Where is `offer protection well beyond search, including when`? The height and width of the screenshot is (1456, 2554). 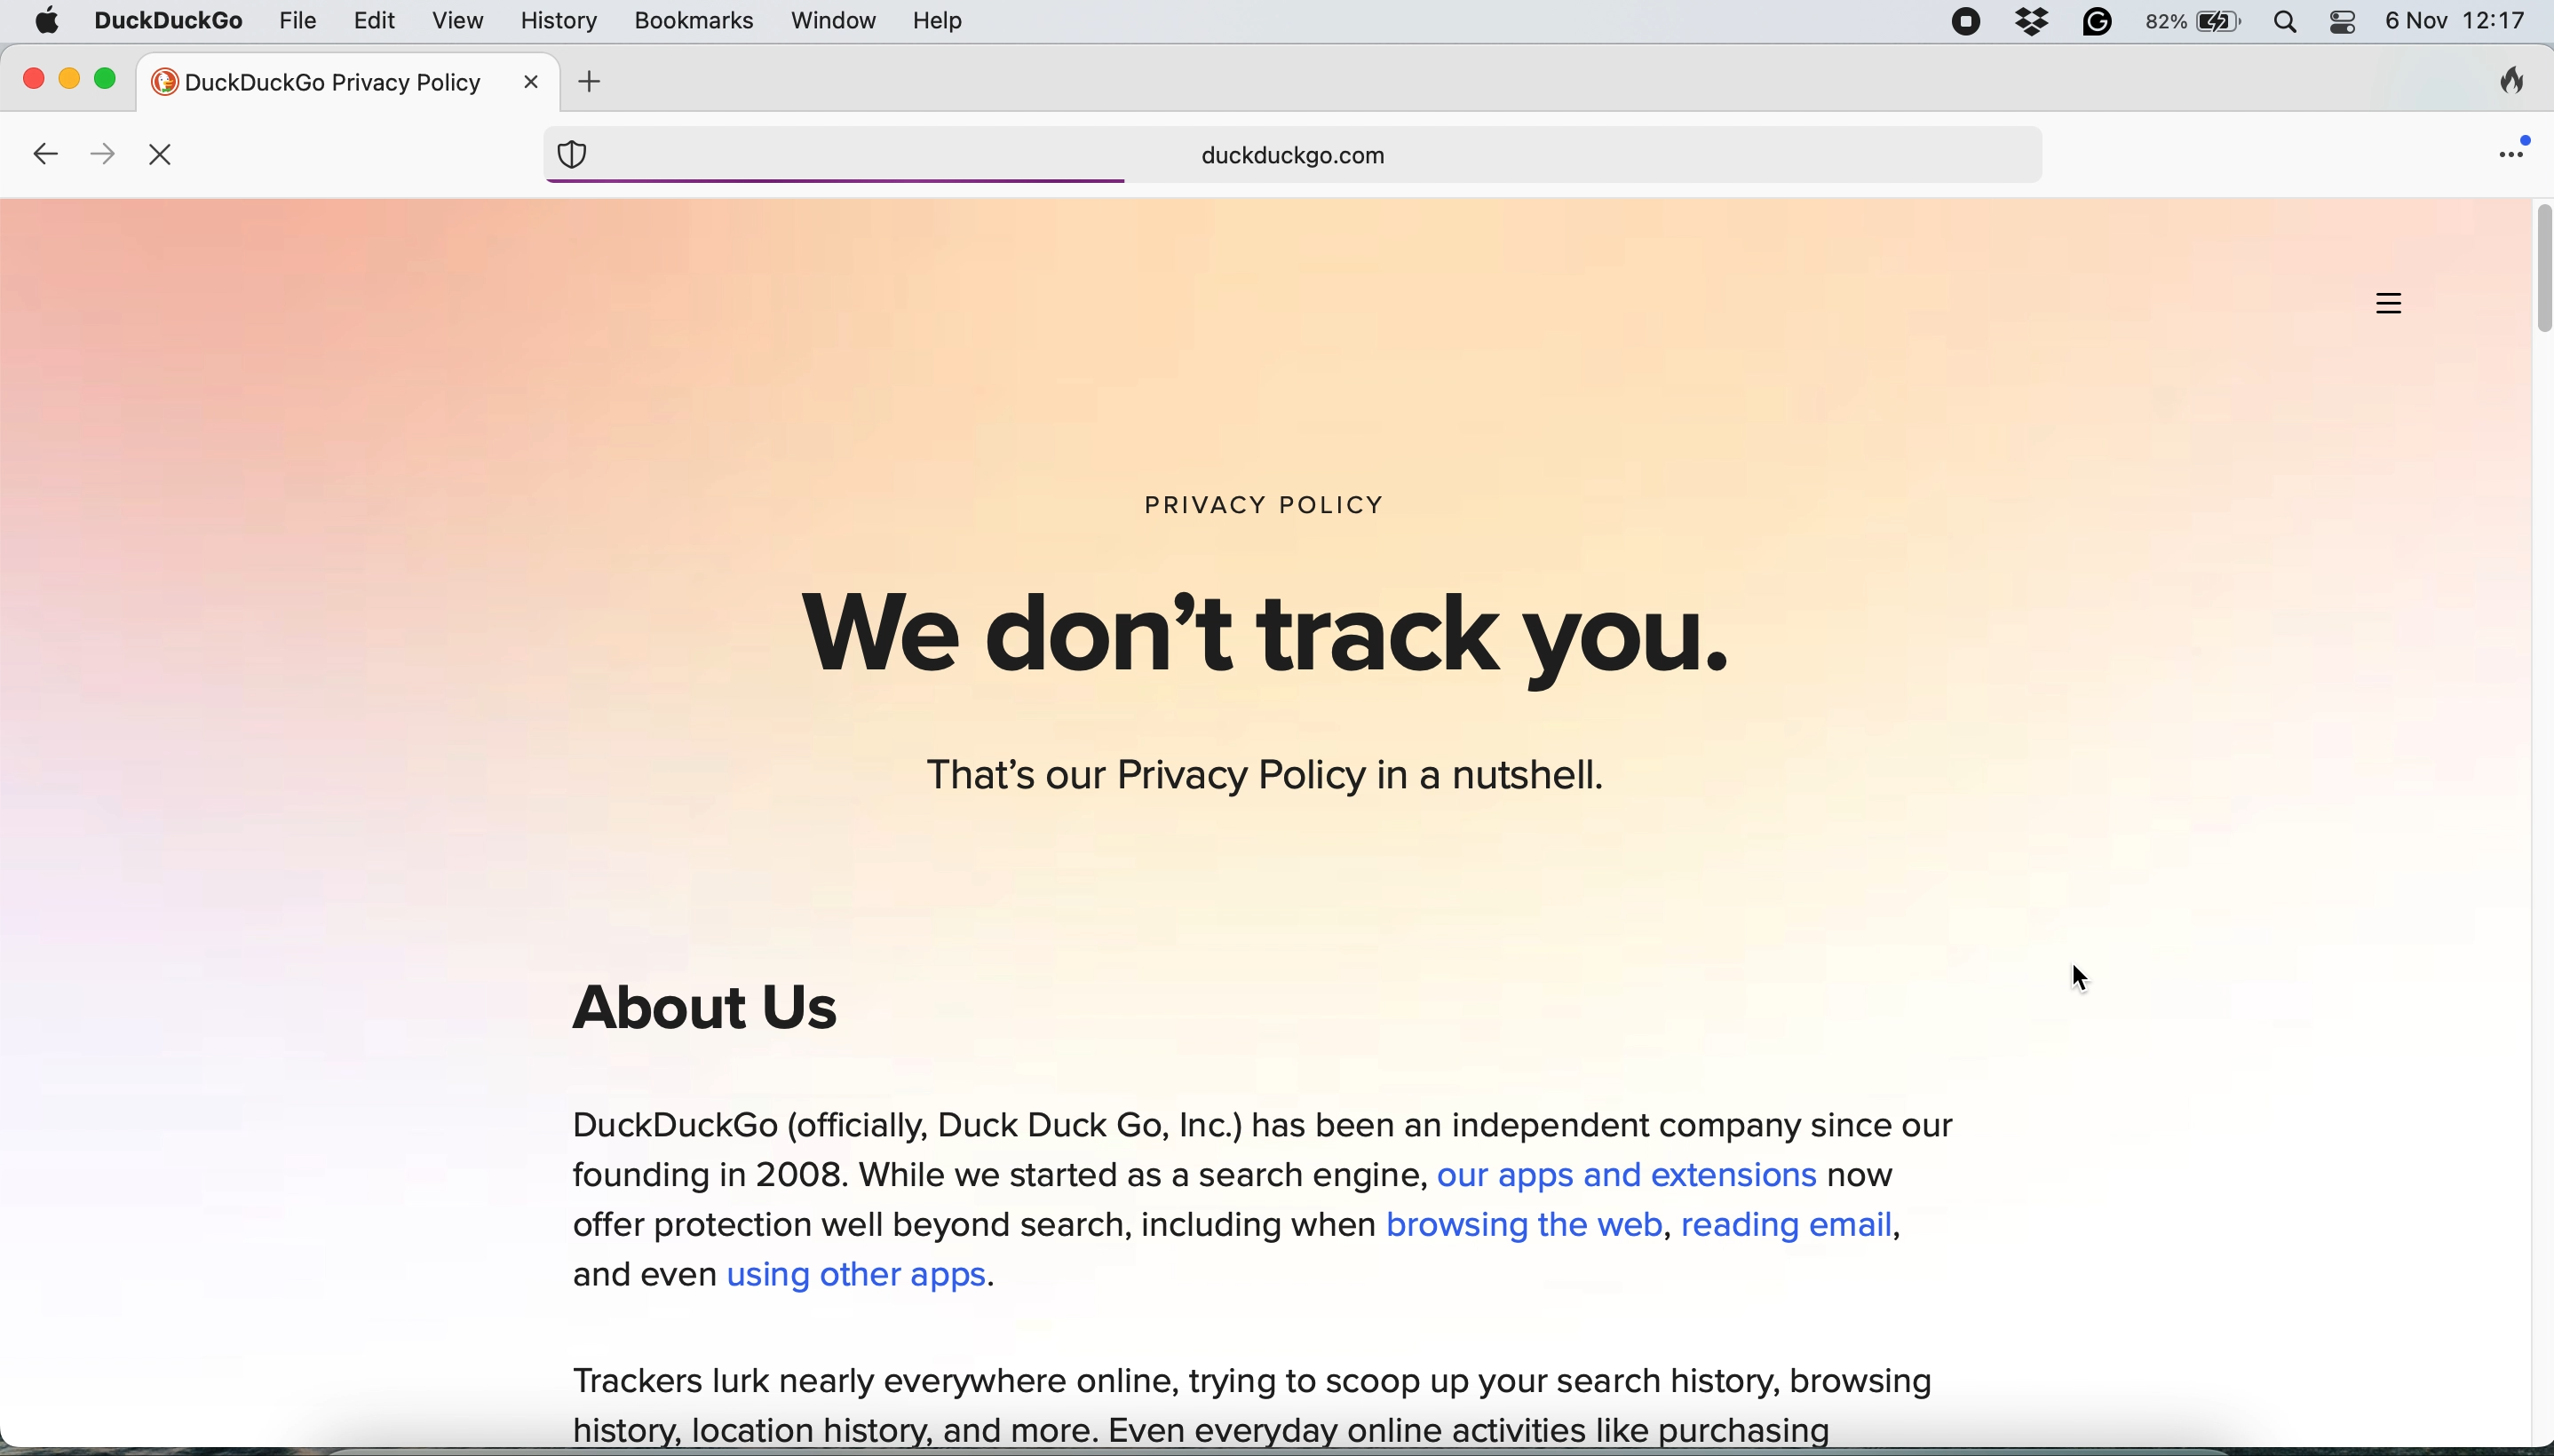
offer protection well beyond search, including when is located at coordinates (962, 1224).